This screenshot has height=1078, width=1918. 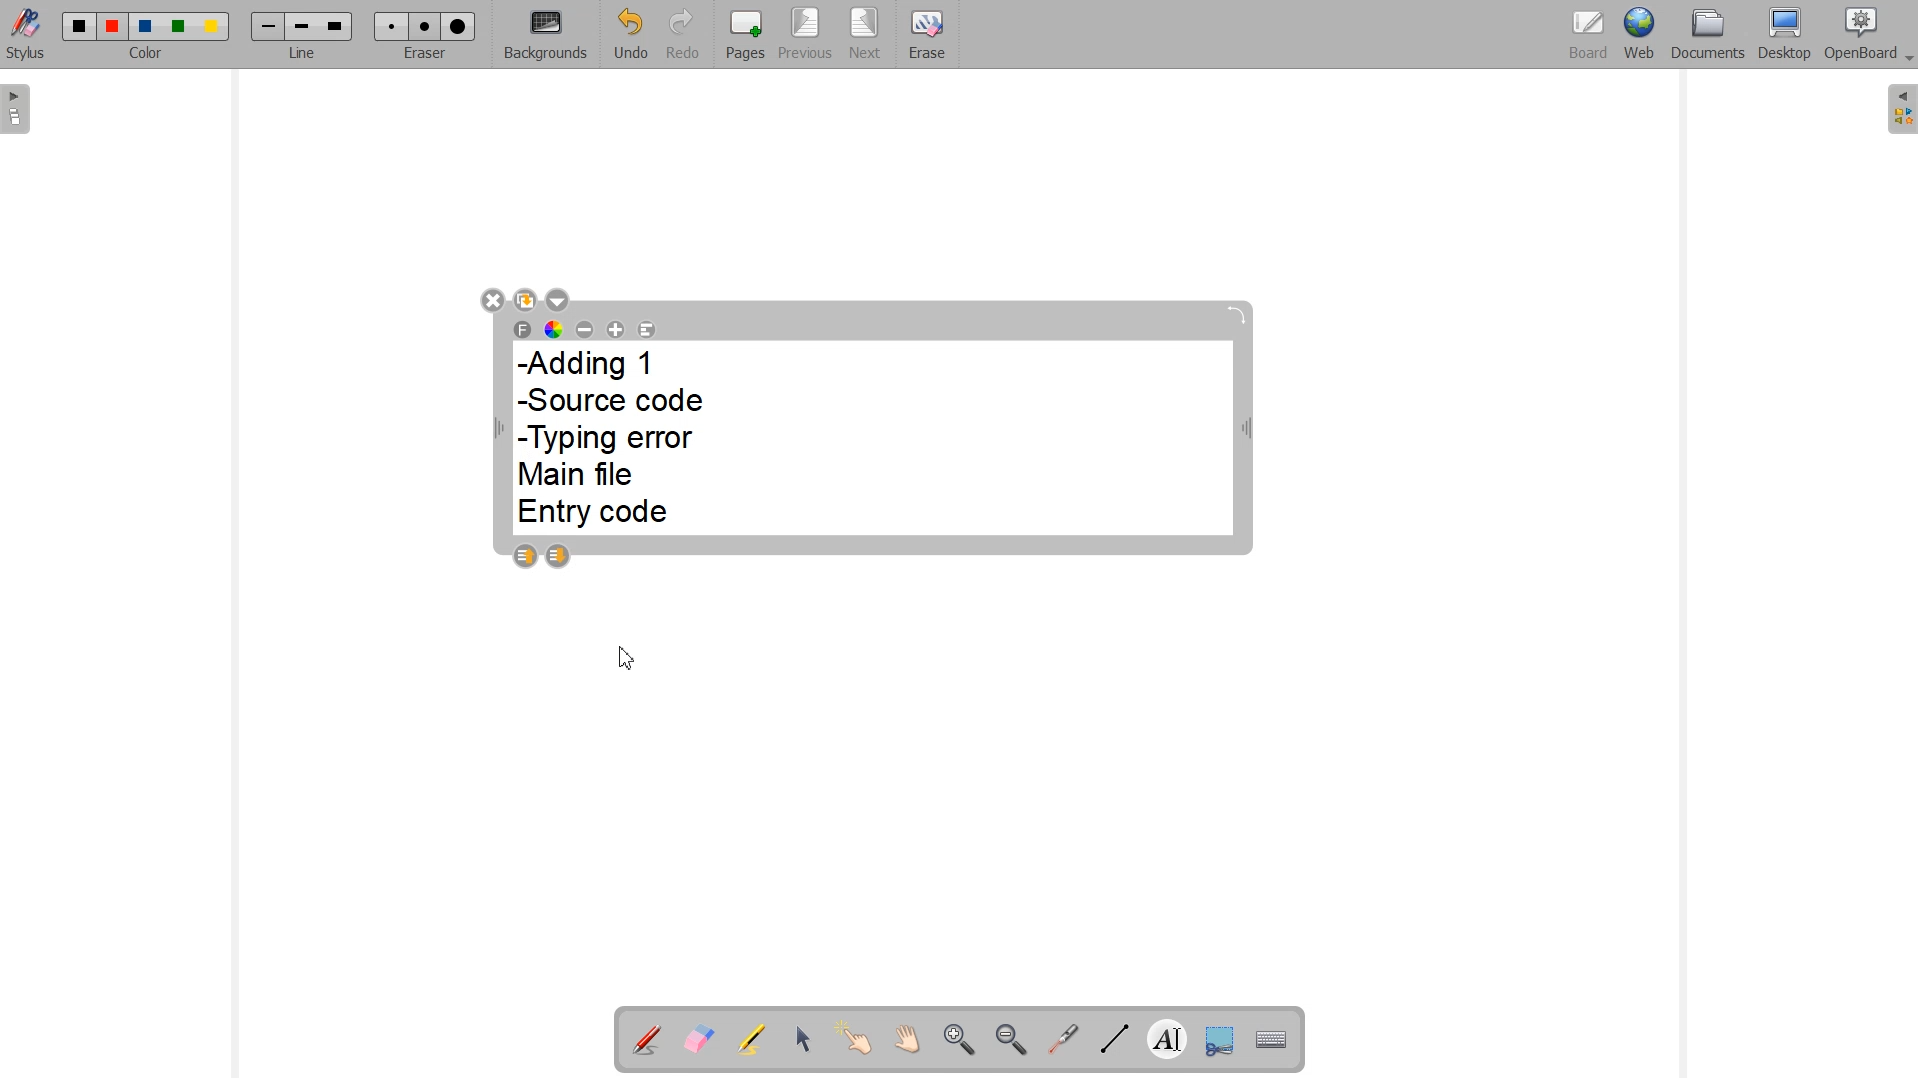 What do you see at coordinates (145, 27) in the screenshot?
I see `Color 3` at bounding box center [145, 27].